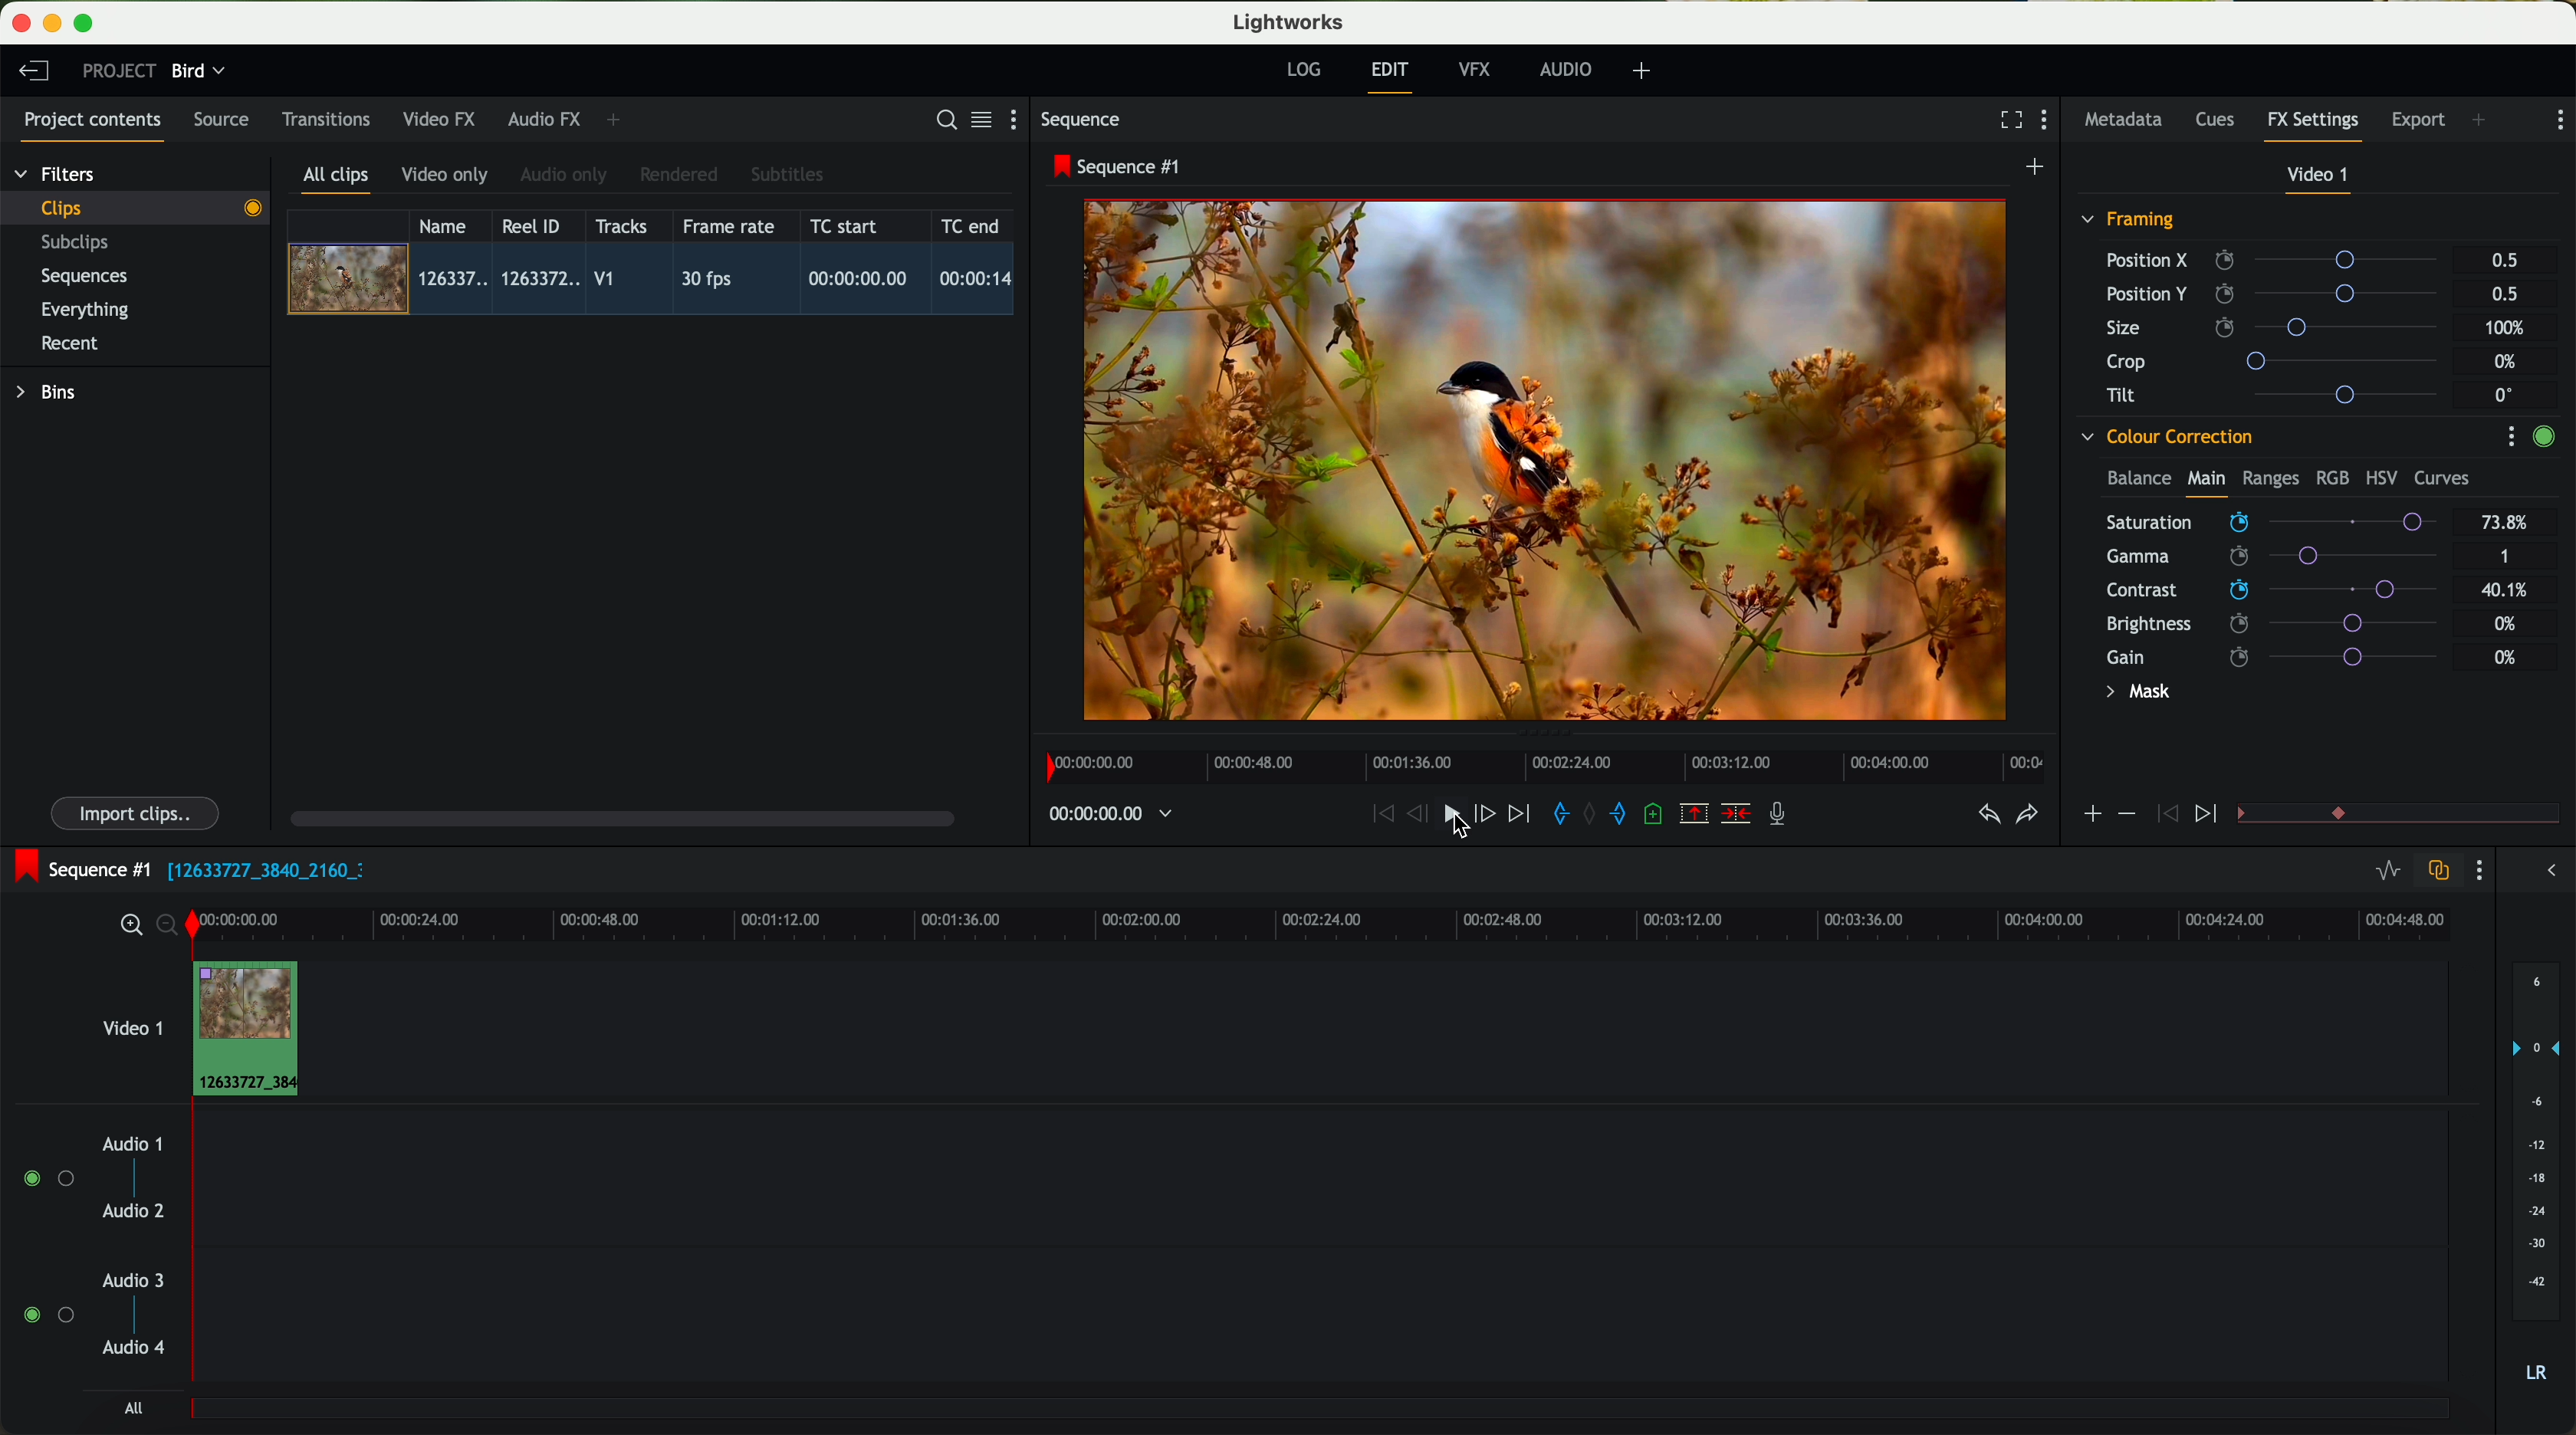  I want to click on add panel, so click(2484, 122).